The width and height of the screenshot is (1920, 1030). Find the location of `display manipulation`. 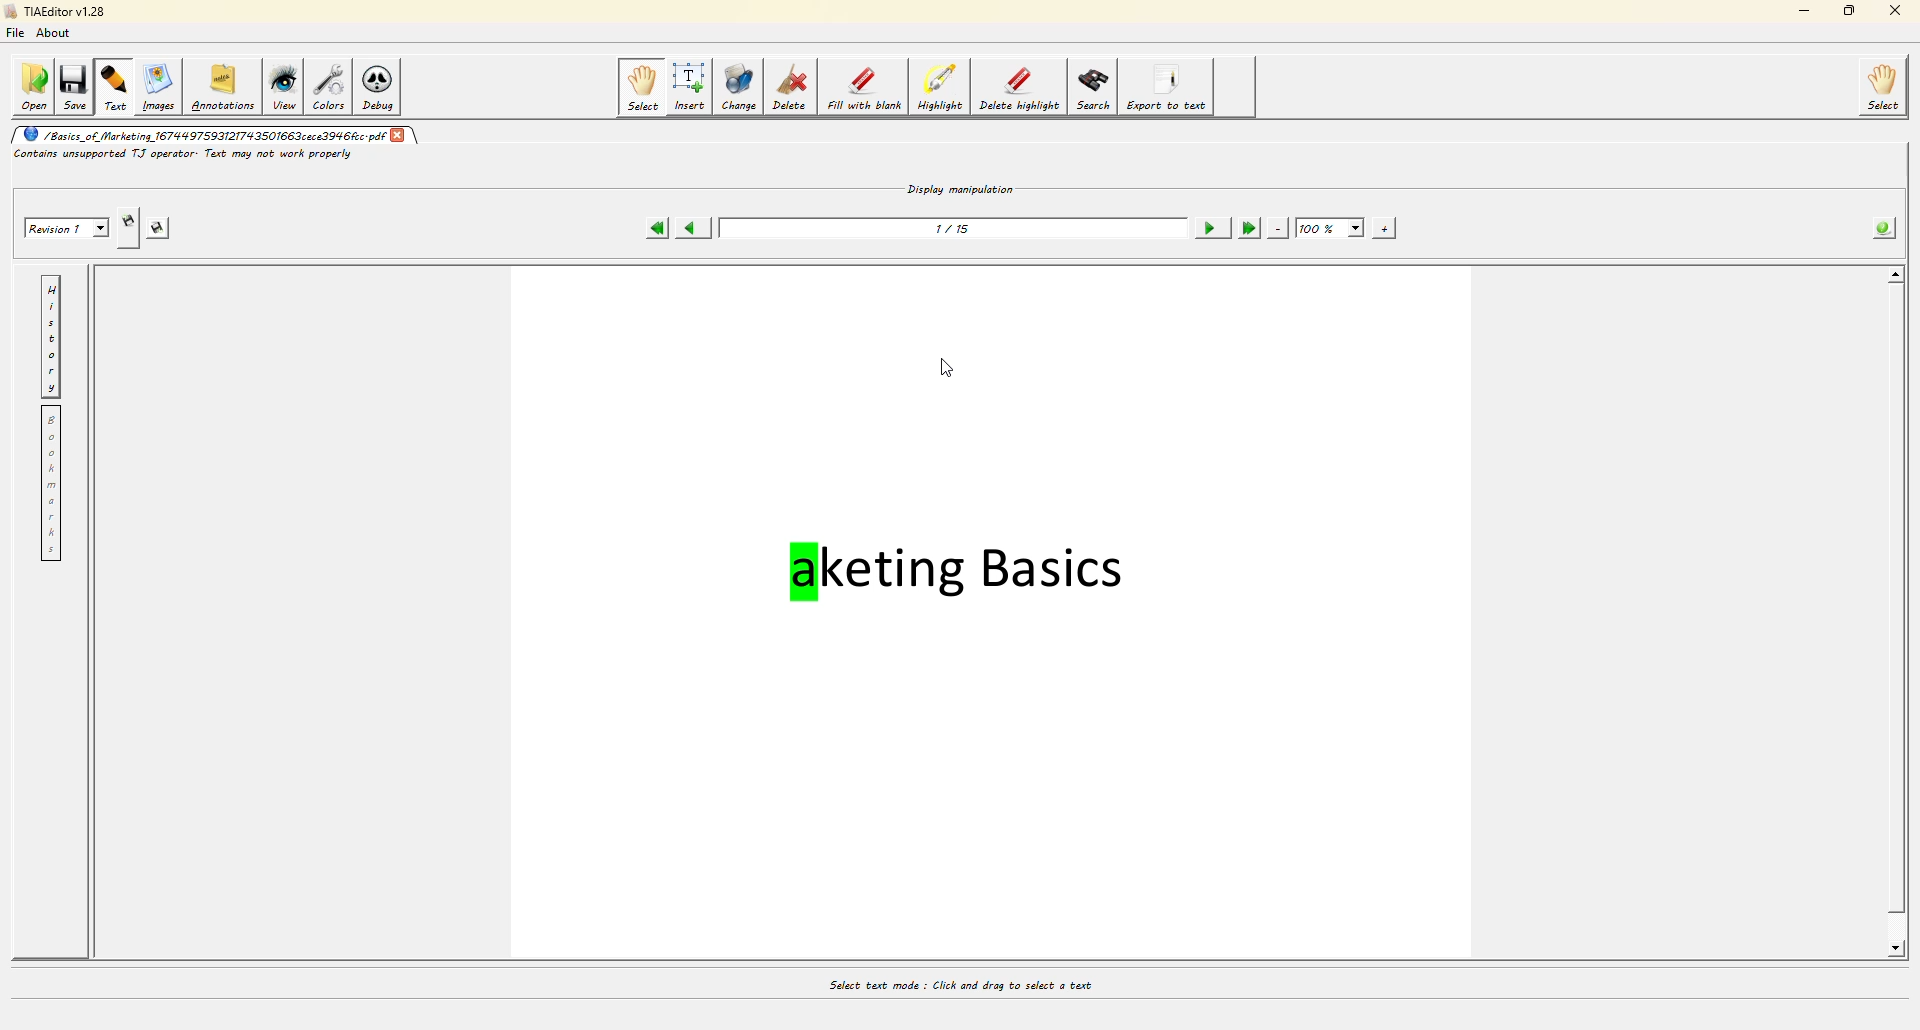

display manipulation is located at coordinates (959, 191).